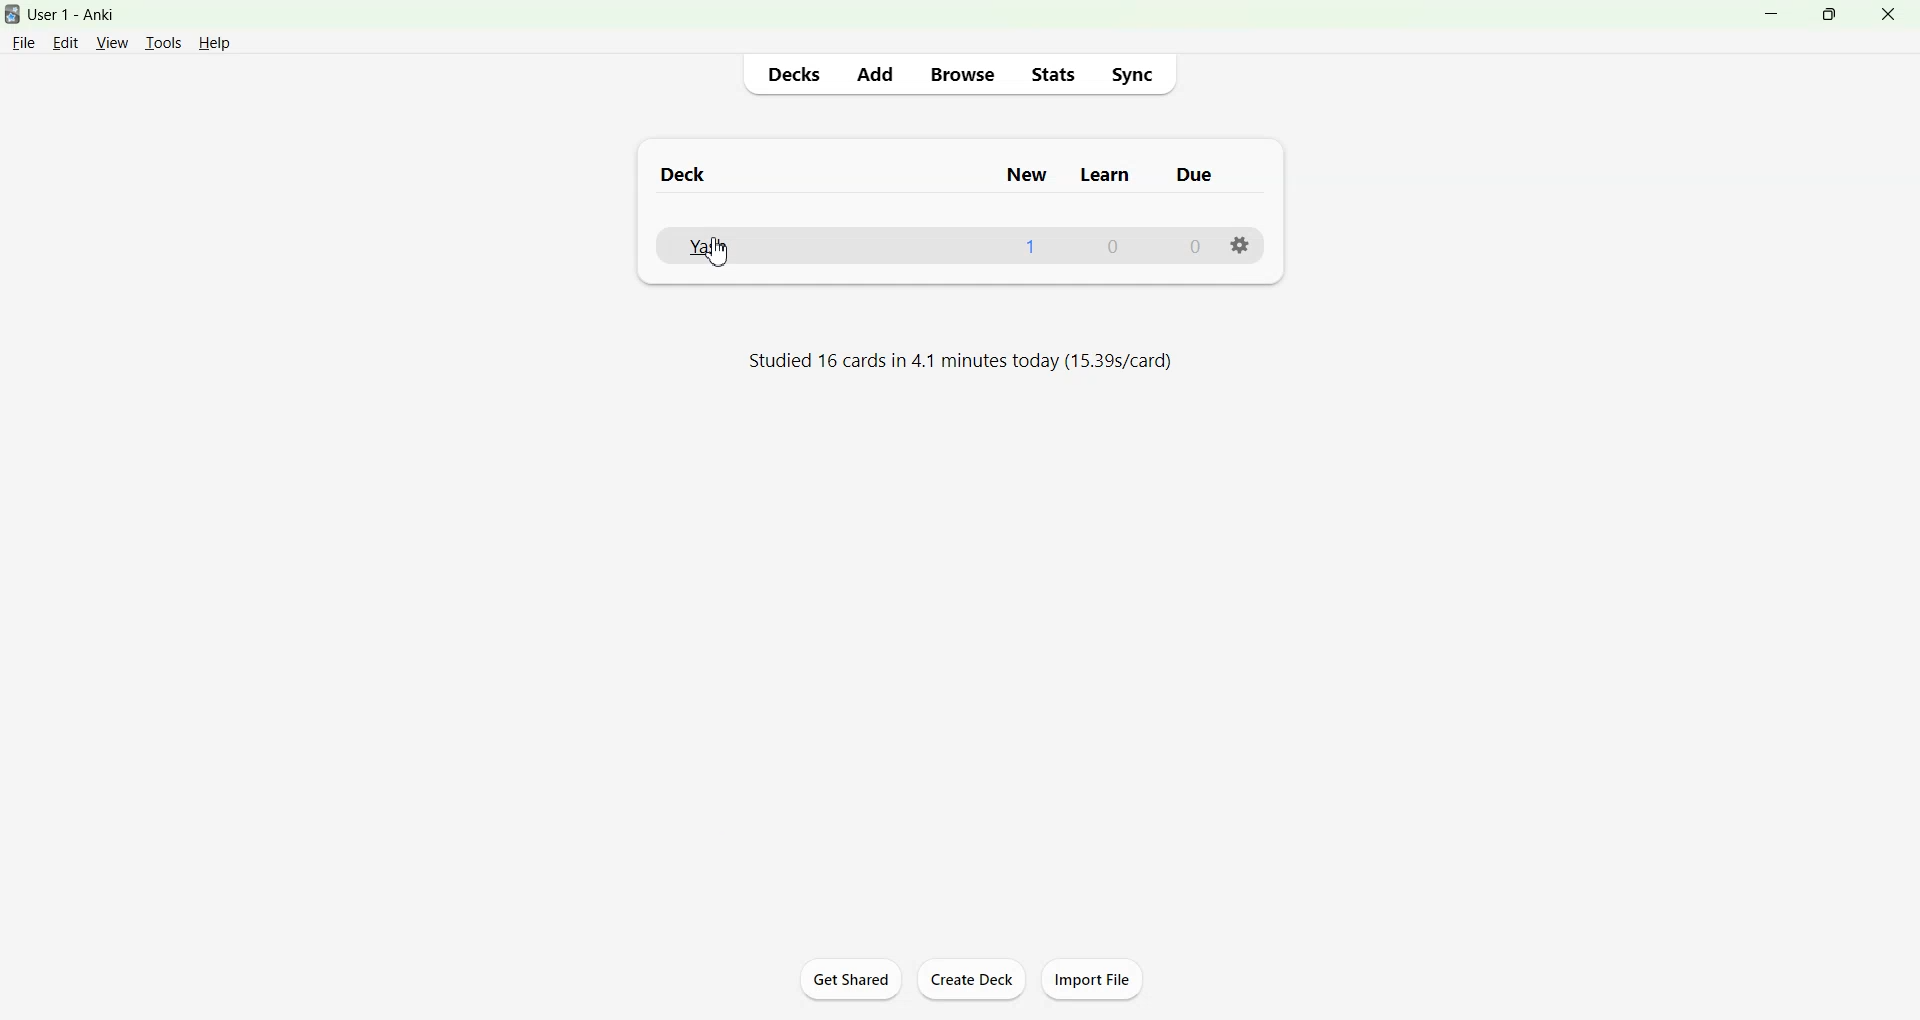 The height and width of the screenshot is (1020, 1920). I want to click on Browse, so click(964, 75).